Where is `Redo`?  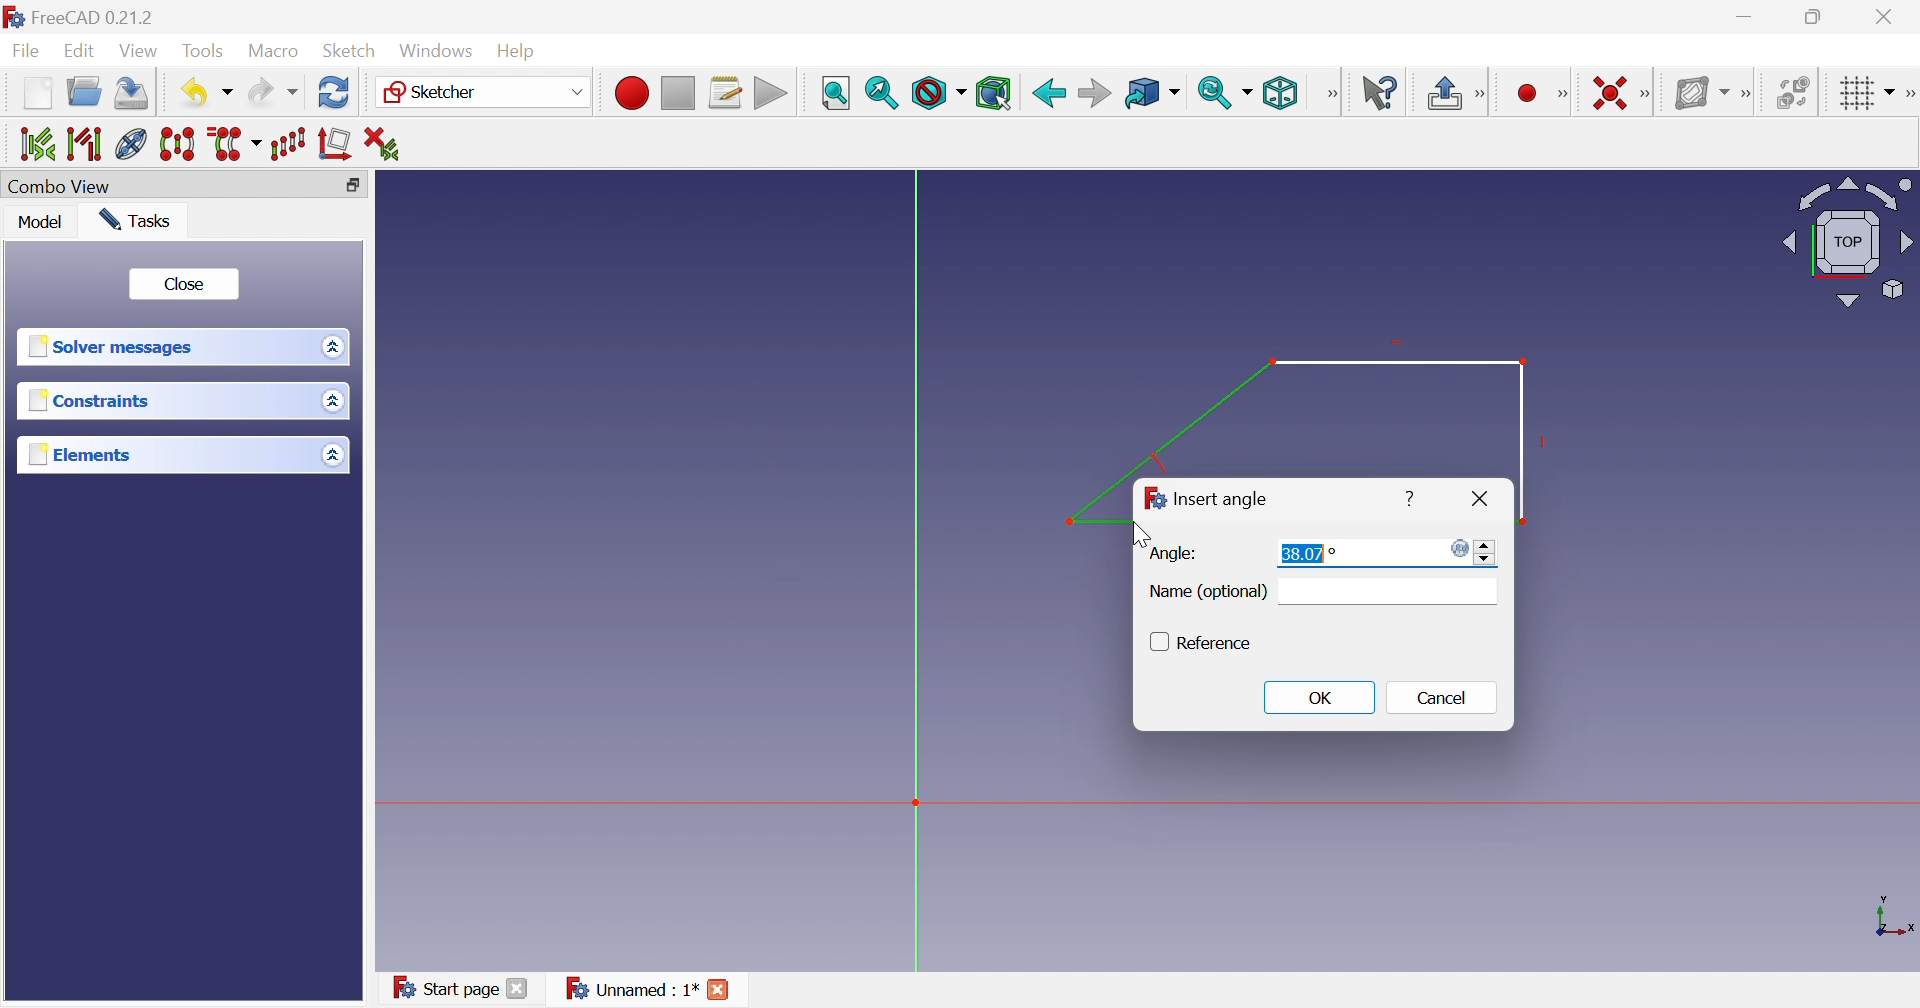 Redo is located at coordinates (271, 96).